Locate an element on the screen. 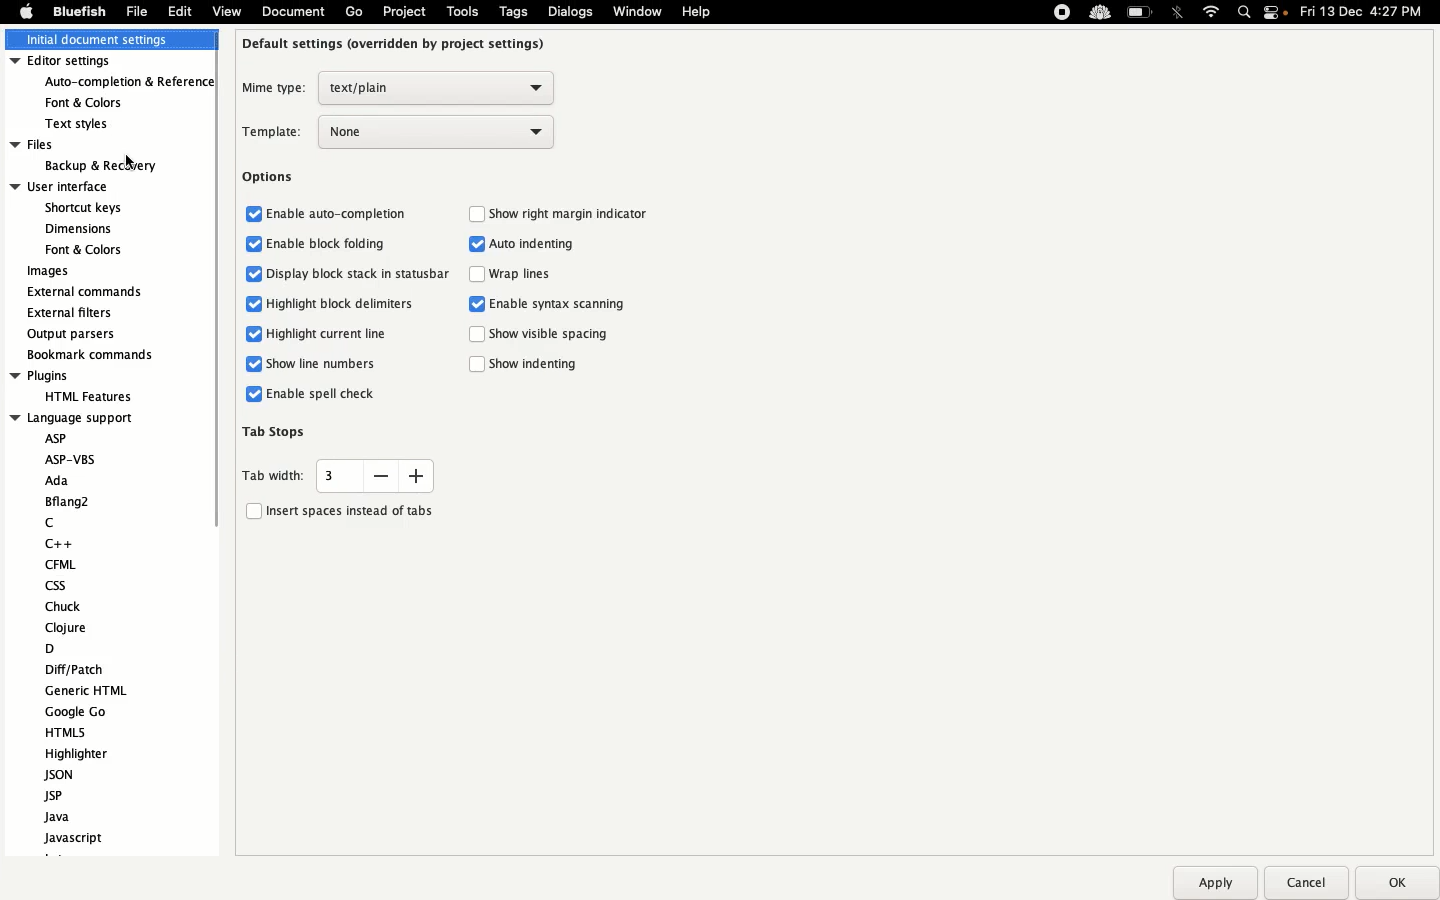 Image resolution: width=1440 pixels, height=900 pixels. Show indenting is located at coordinates (530, 366).